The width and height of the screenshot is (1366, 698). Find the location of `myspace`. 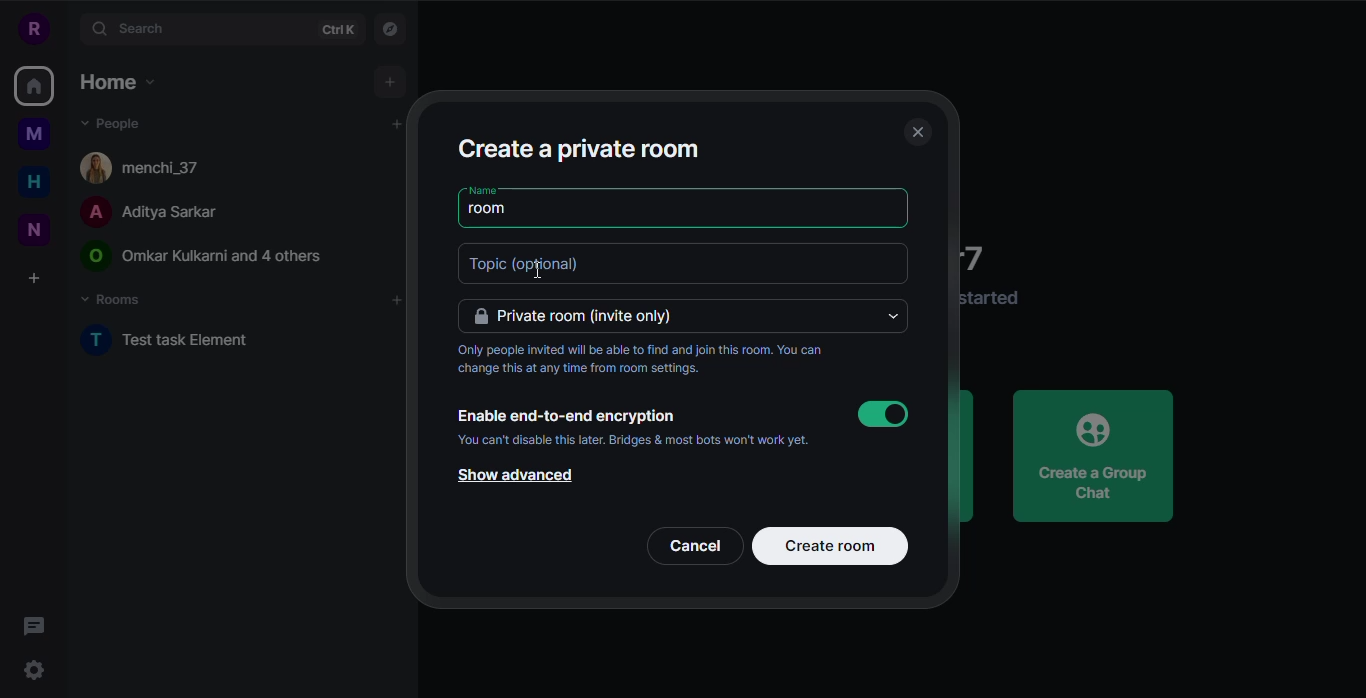

myspace is located at coordinates (34, 134).